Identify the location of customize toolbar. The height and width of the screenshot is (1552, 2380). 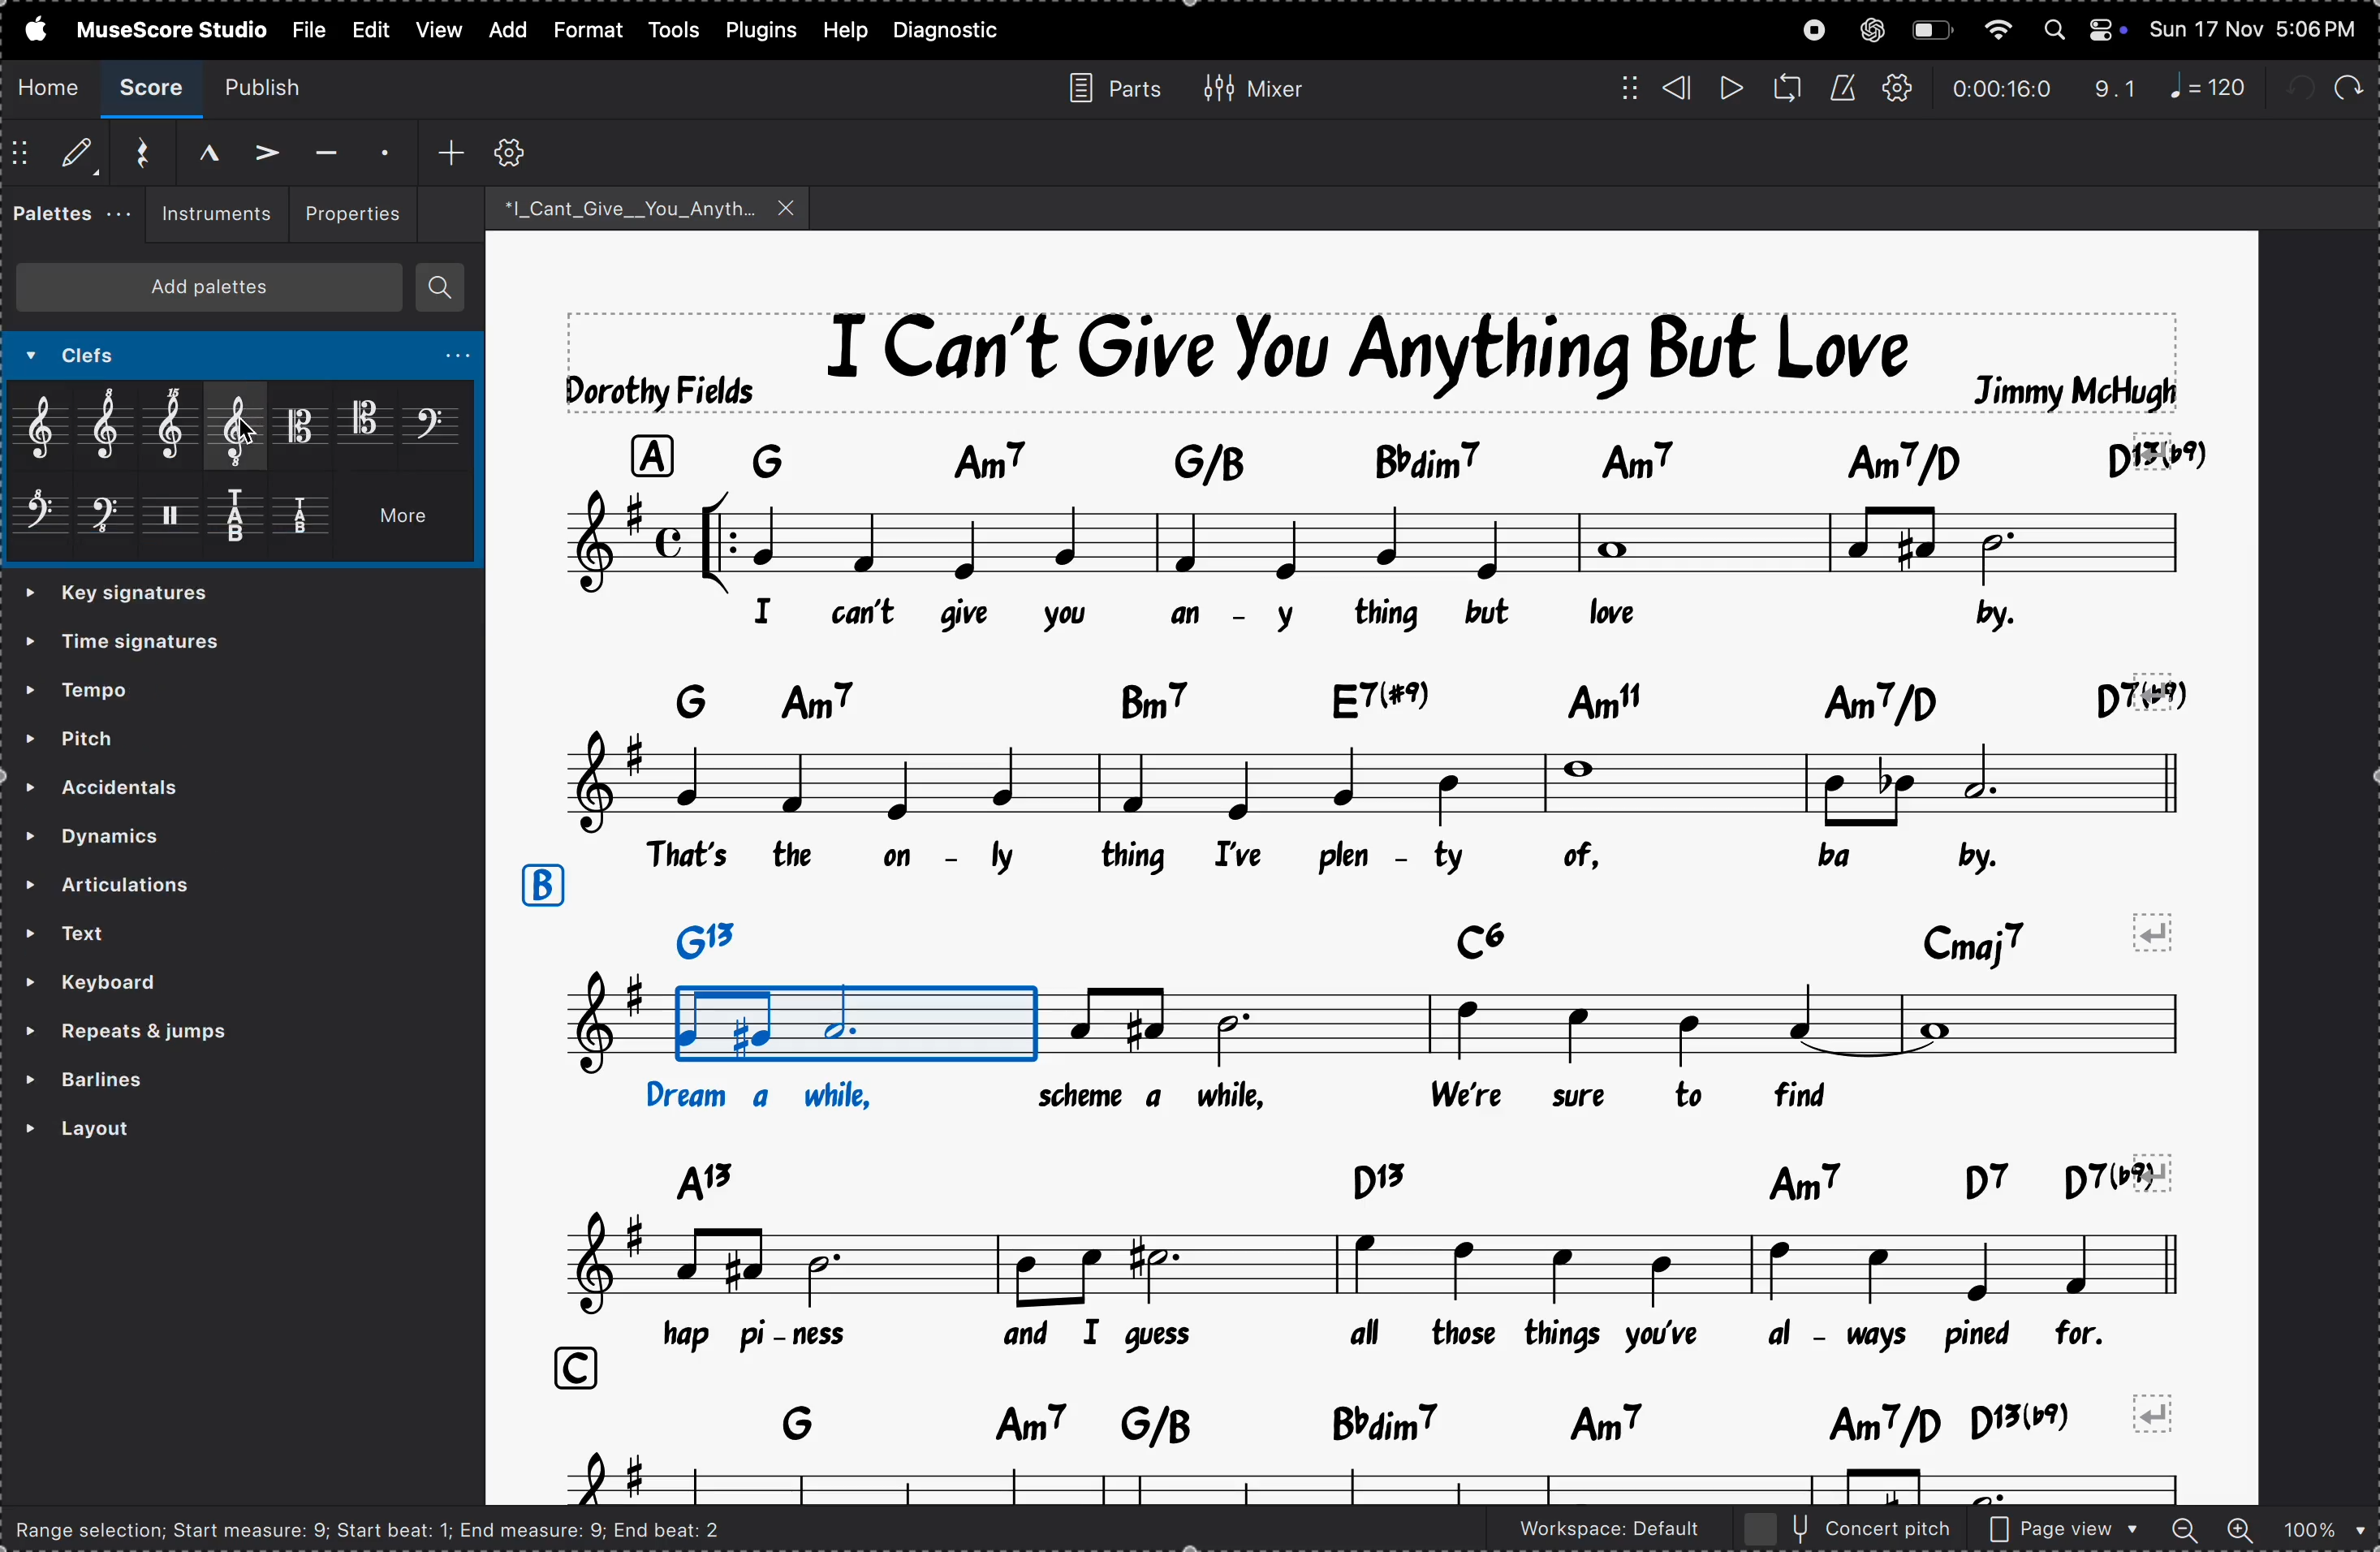
(514, 151).